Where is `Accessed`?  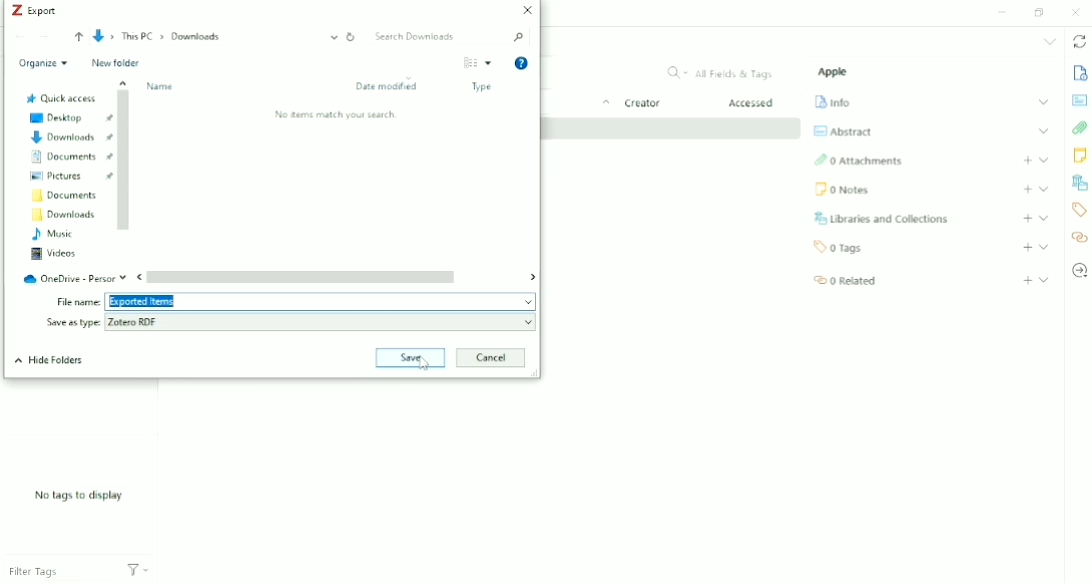 Accessed is located at coordinates (753, 104).